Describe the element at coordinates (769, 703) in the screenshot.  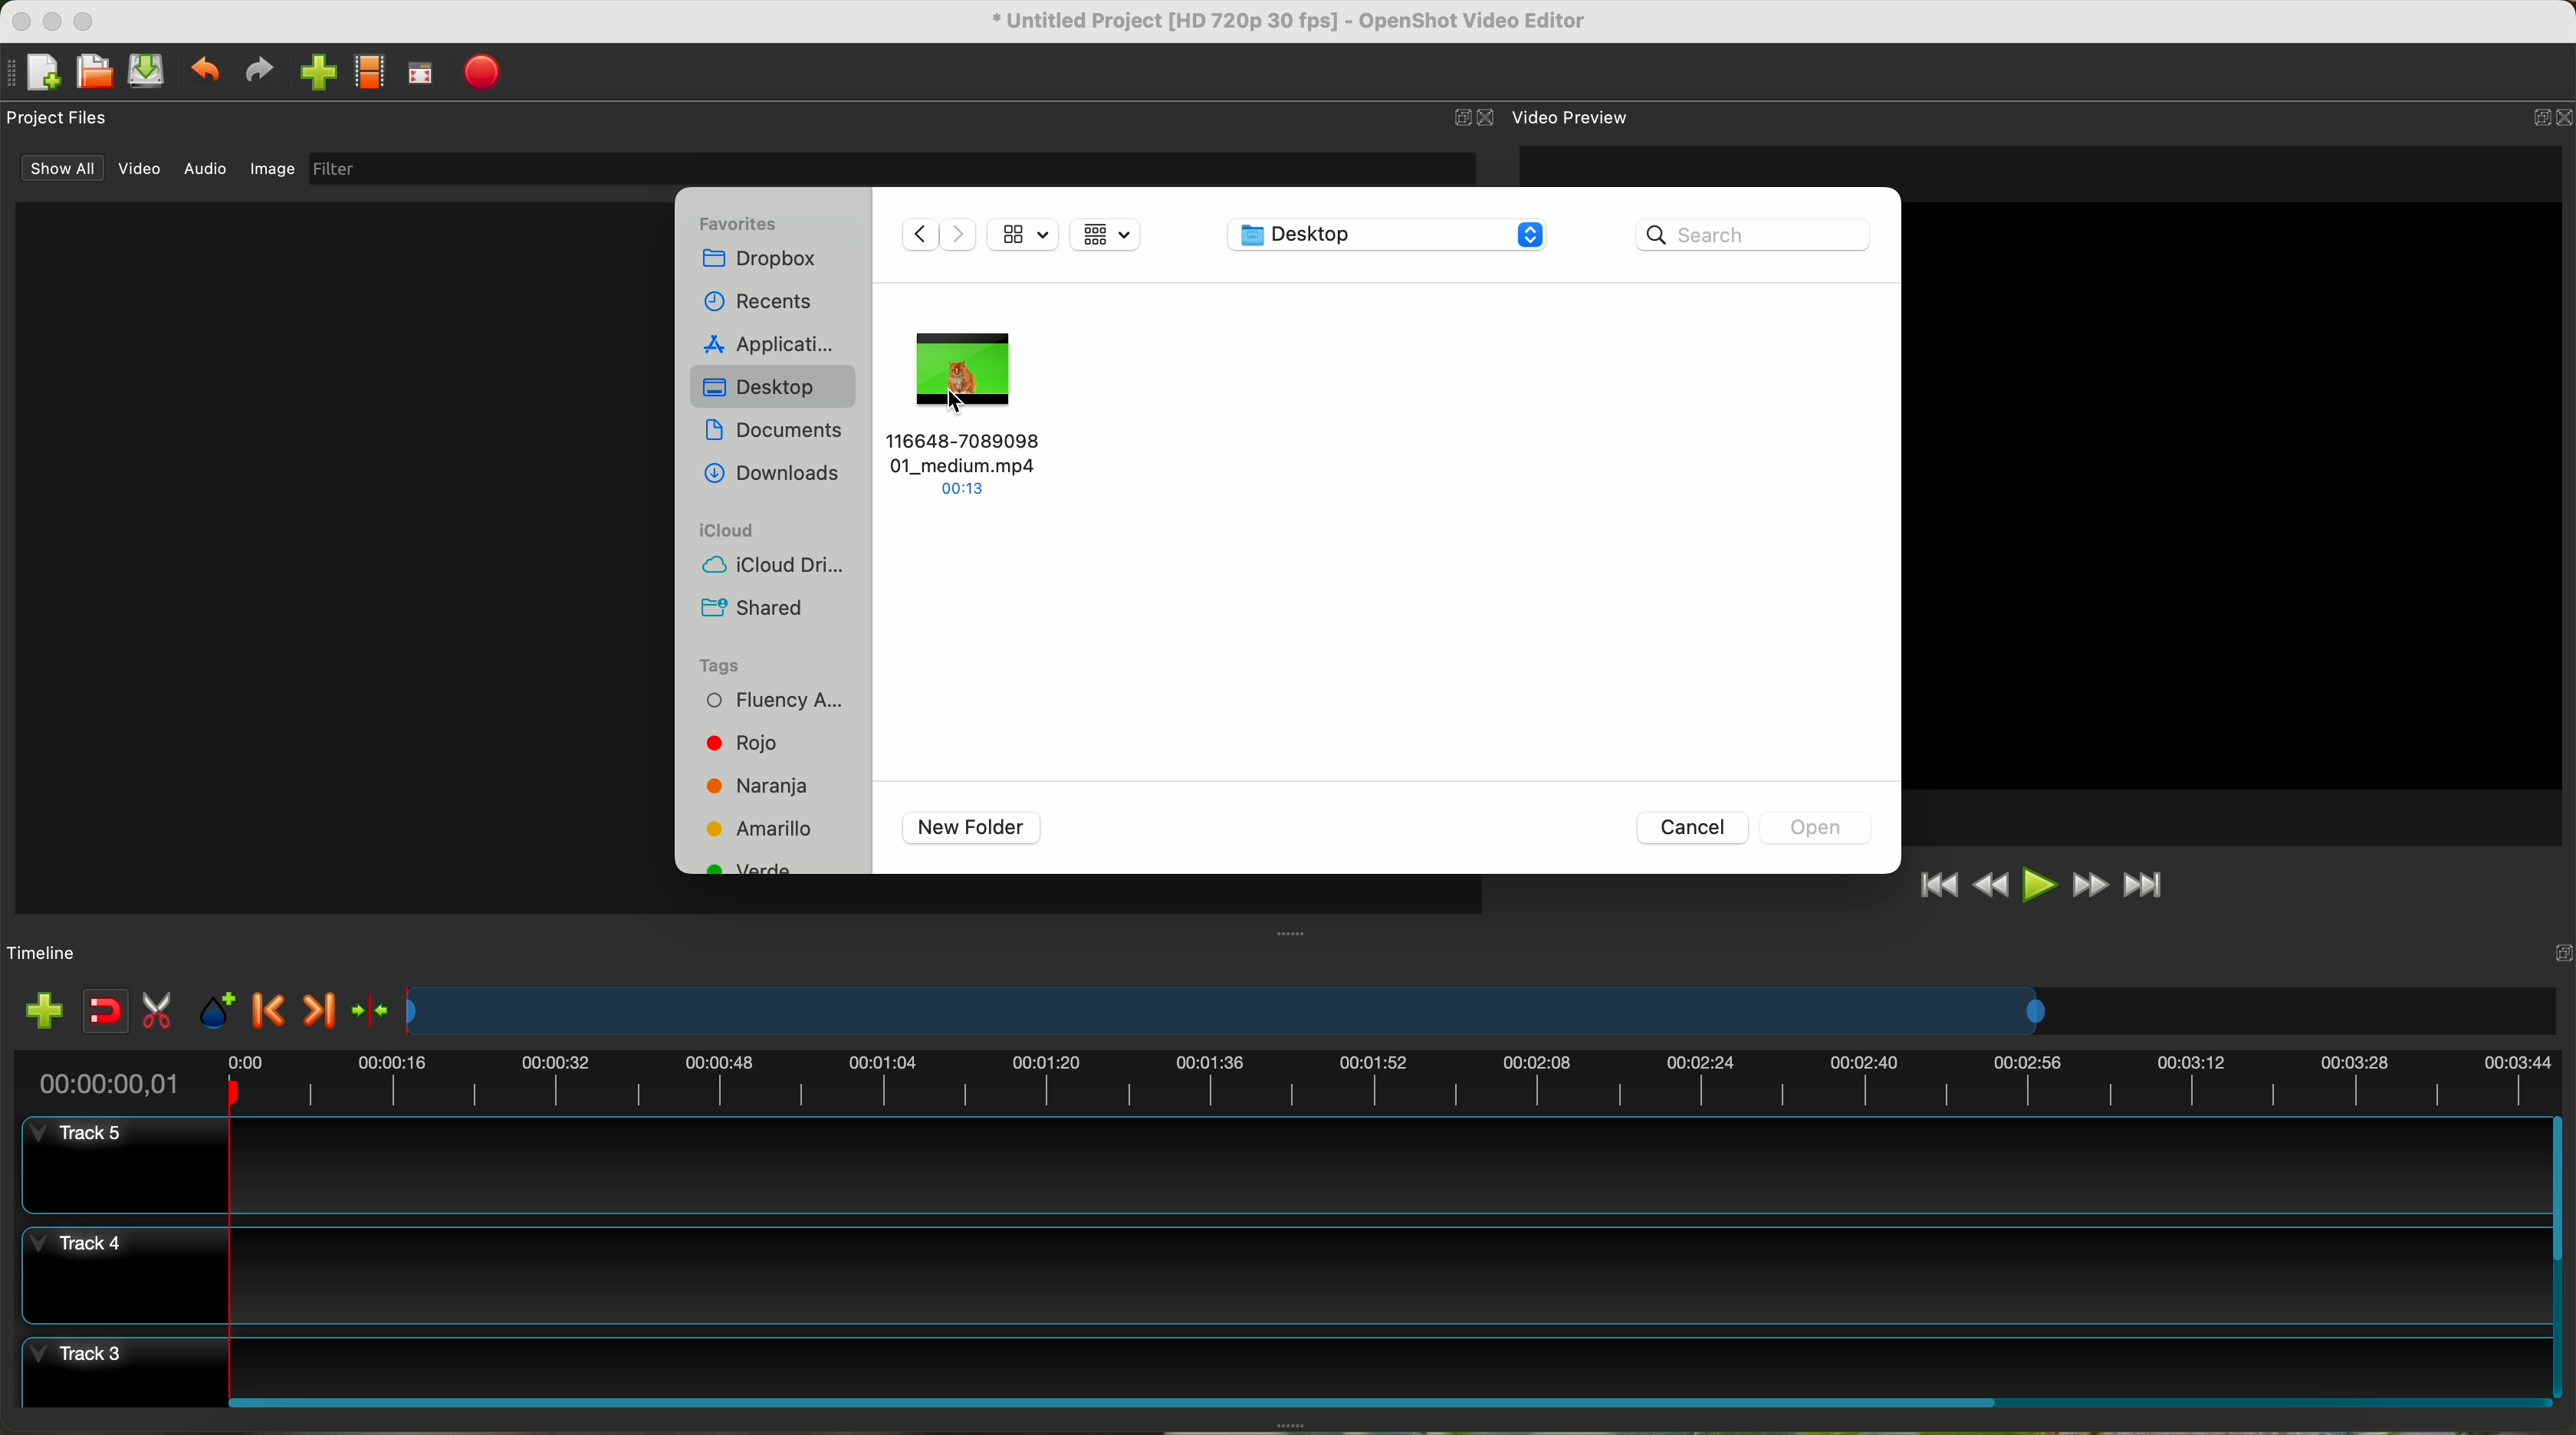
I see `fluency tag` at that location.